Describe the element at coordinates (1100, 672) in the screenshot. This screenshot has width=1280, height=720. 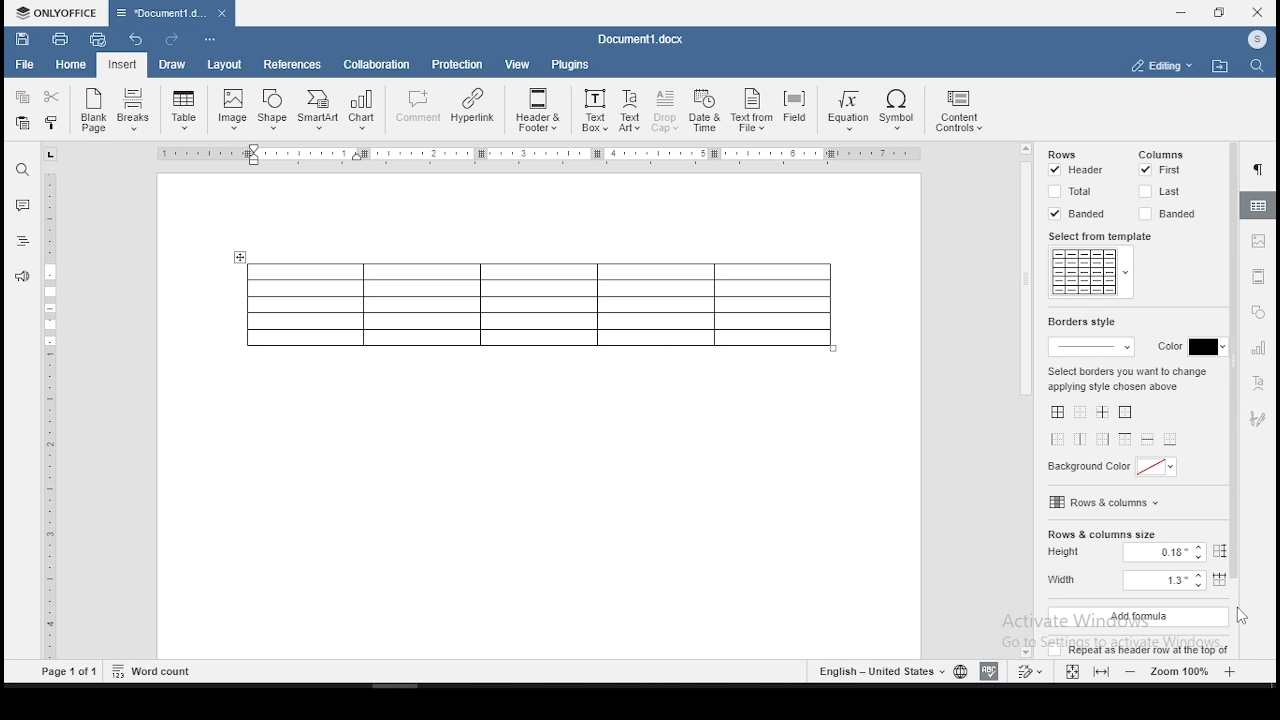
I see `fit to screen` at that location.